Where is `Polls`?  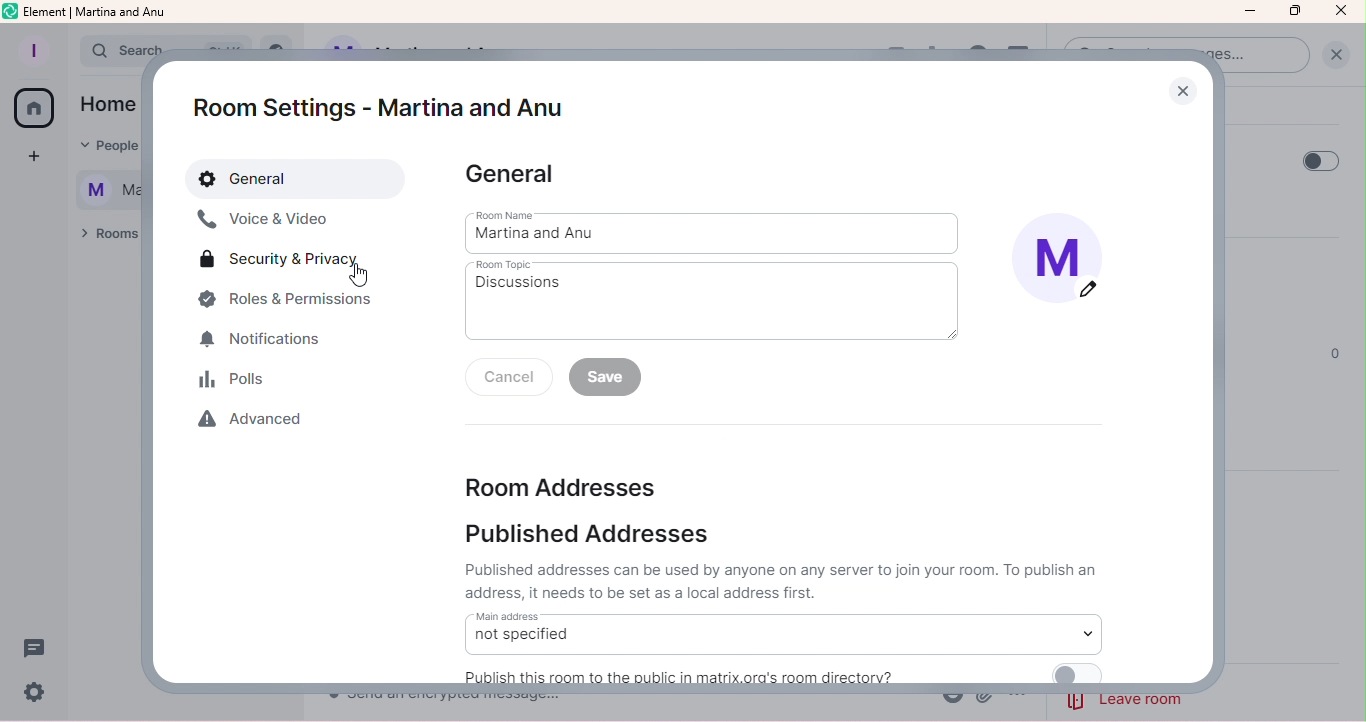
Polls is located at coordinates (243, 381).